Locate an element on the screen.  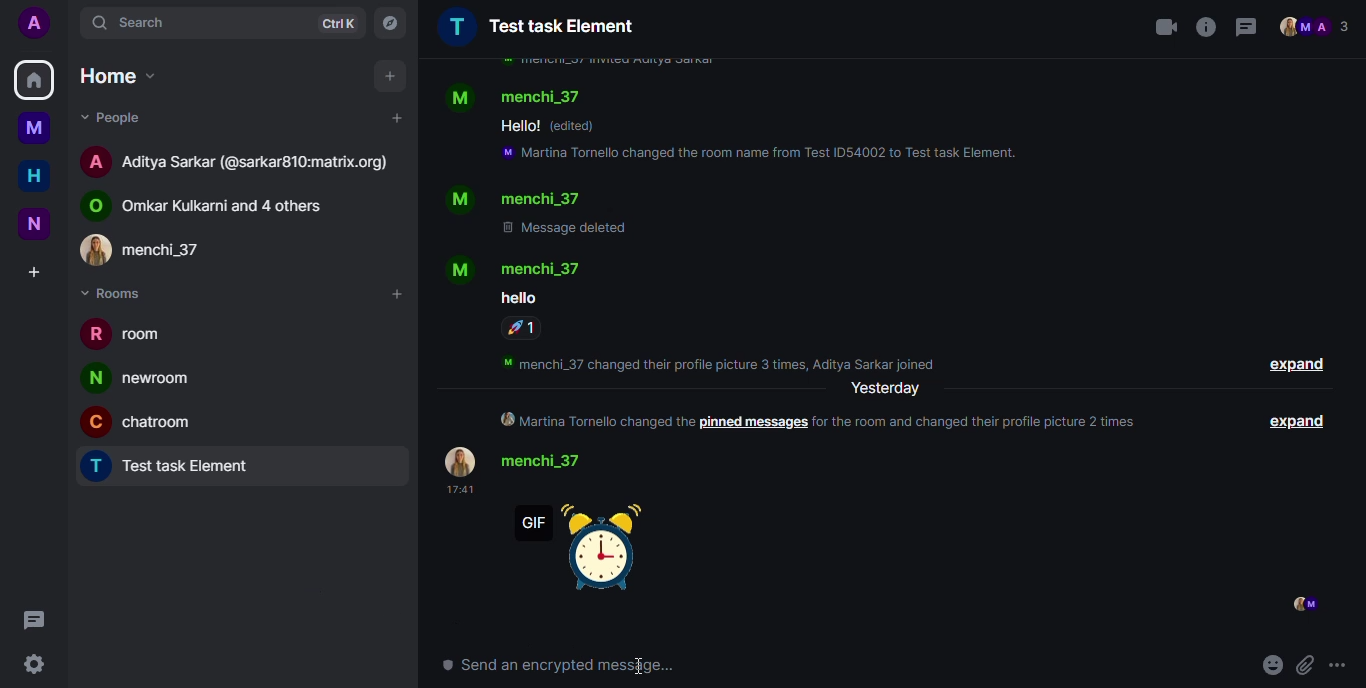
chatroom is located at coordinates (146, 420).